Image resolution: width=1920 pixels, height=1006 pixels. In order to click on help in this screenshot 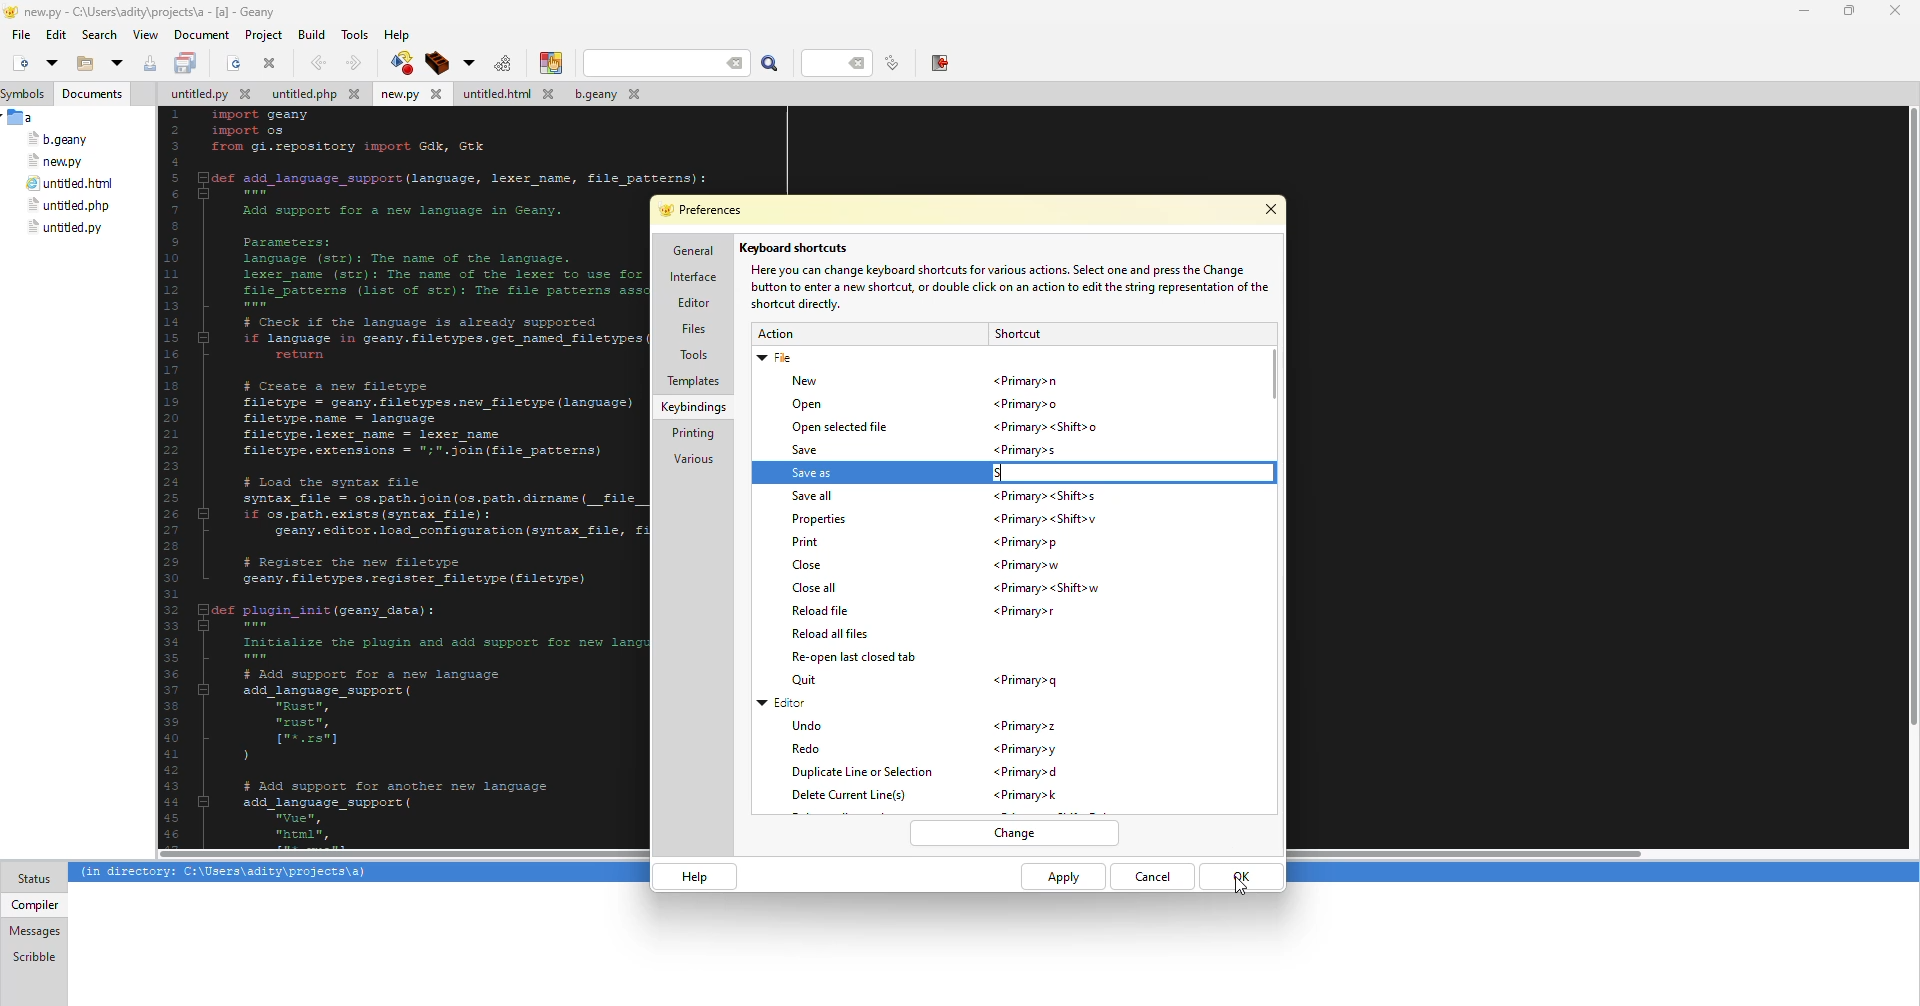, I will do `click(398, 34)`.